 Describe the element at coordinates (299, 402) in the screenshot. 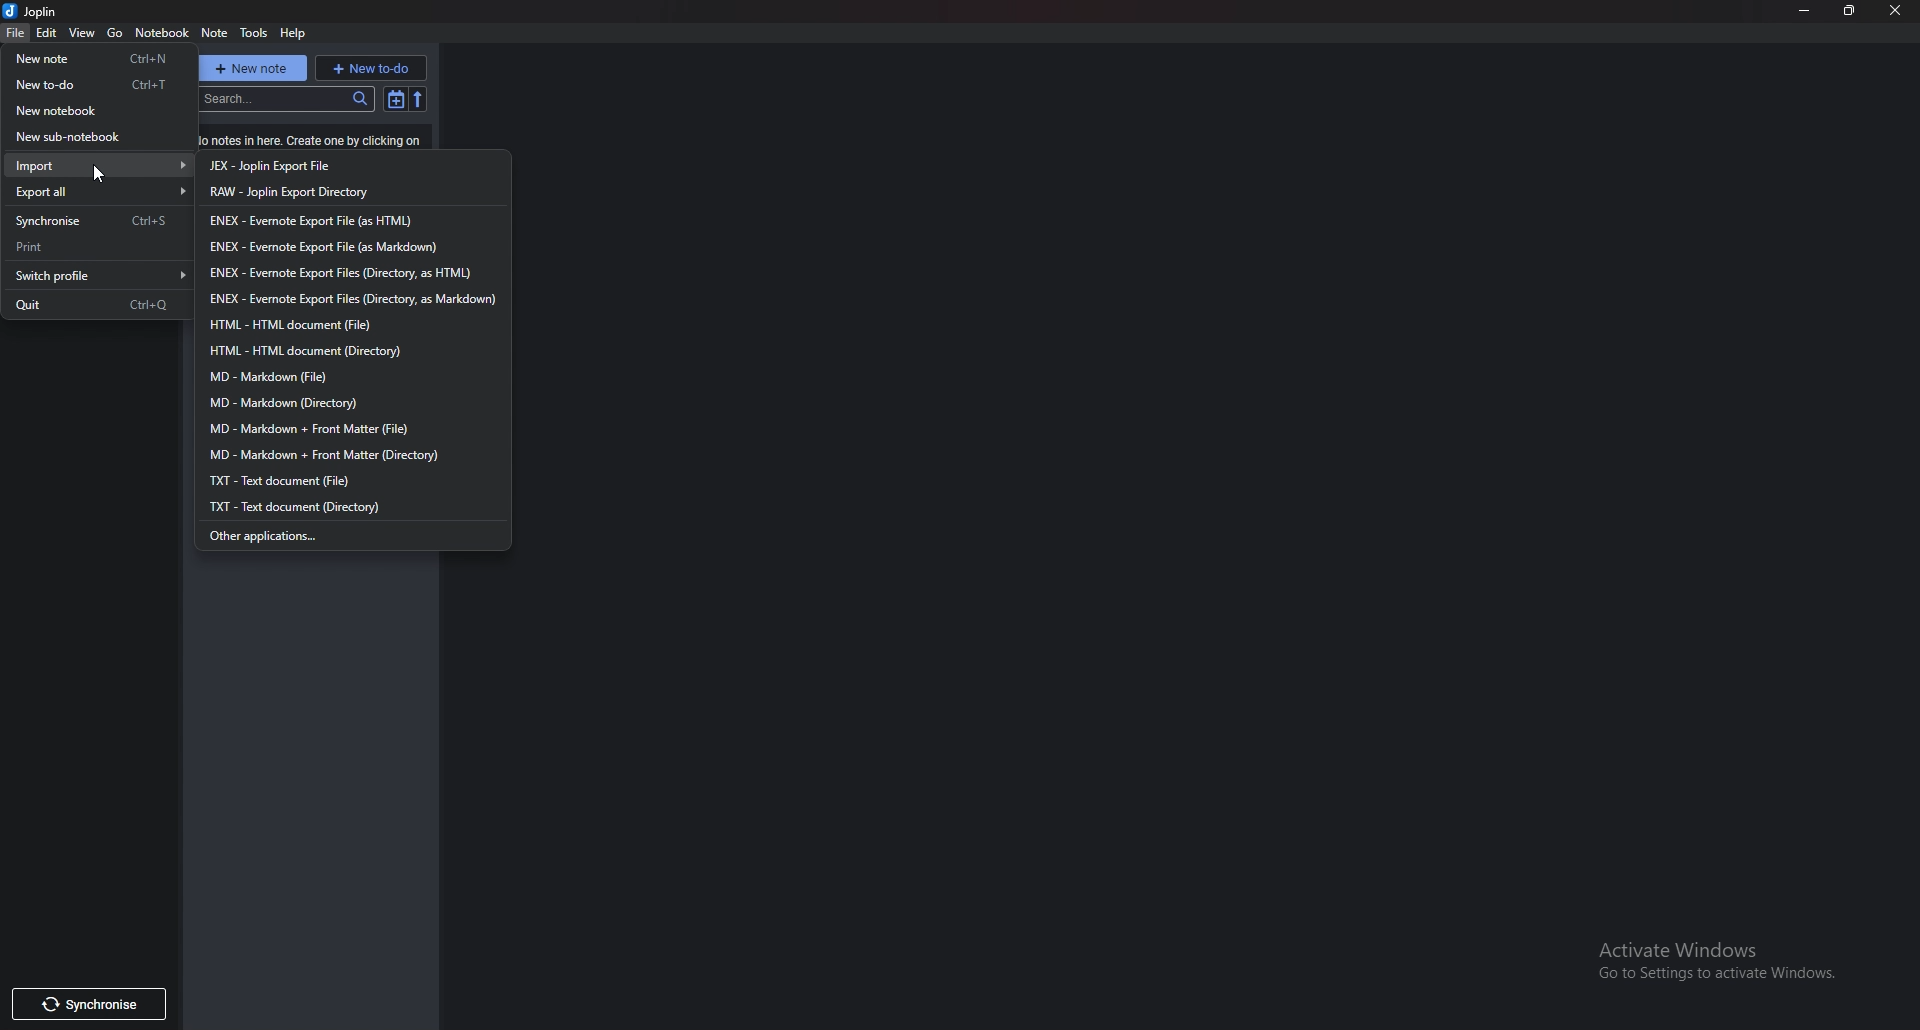

I see `markdown directory` at that location.